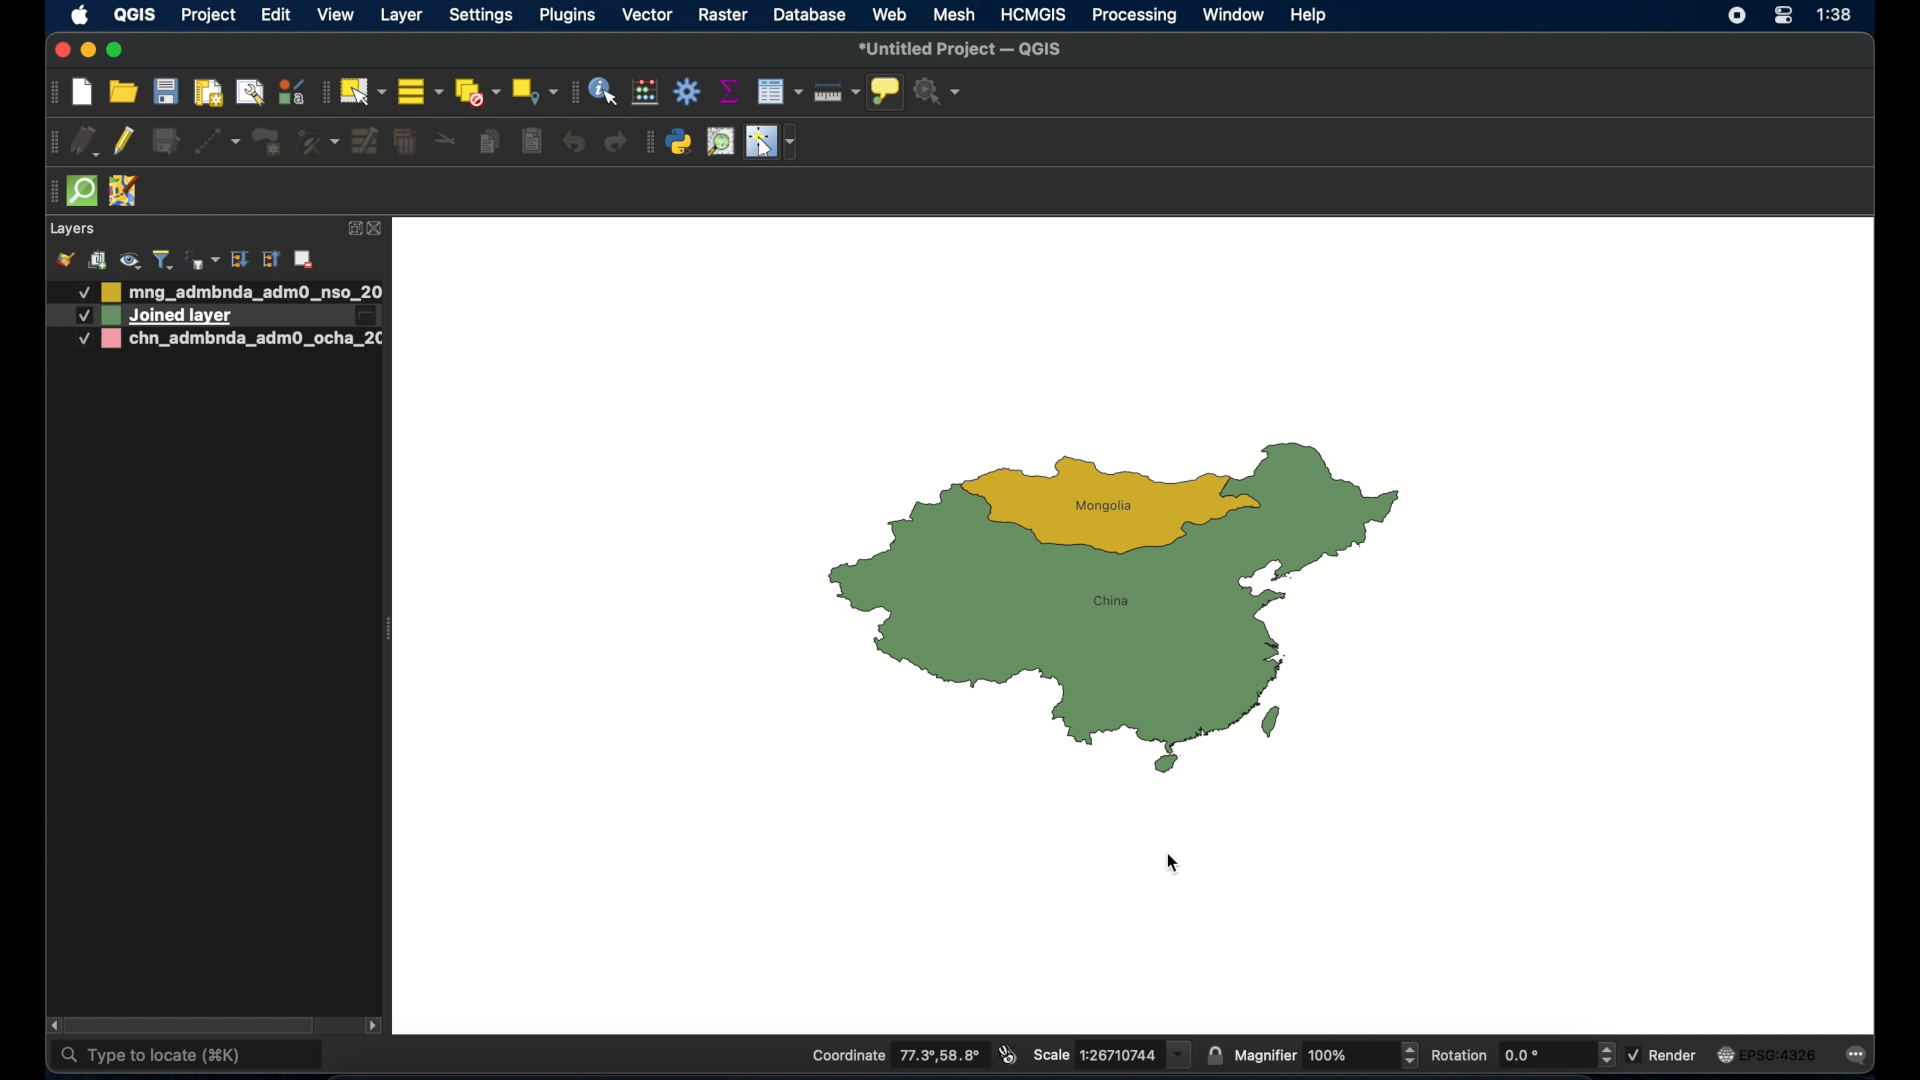  Describe the element at coordinates (218, 142) in the screenshot. I see `digitize with segment` at that location.